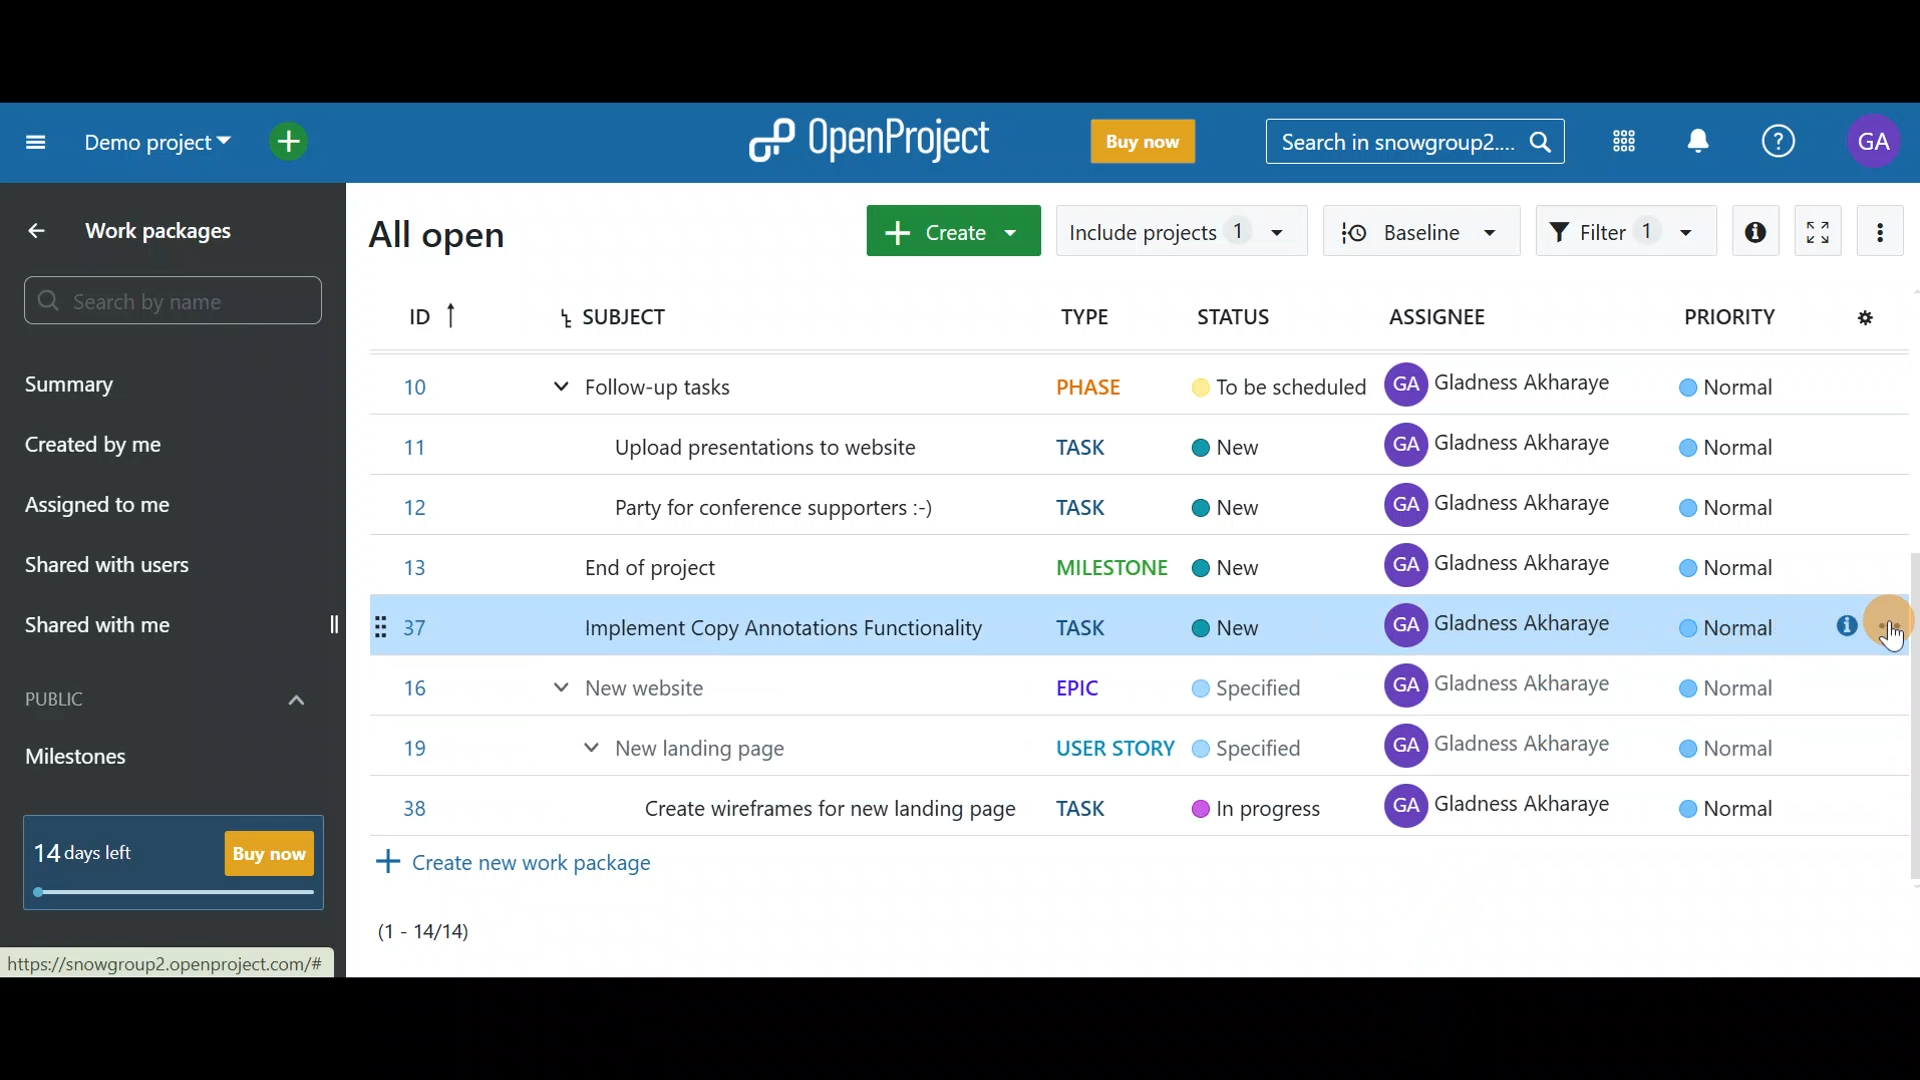  Describe the element at coordinates (449, 235) in the screenshot. I see `All open` at that location.